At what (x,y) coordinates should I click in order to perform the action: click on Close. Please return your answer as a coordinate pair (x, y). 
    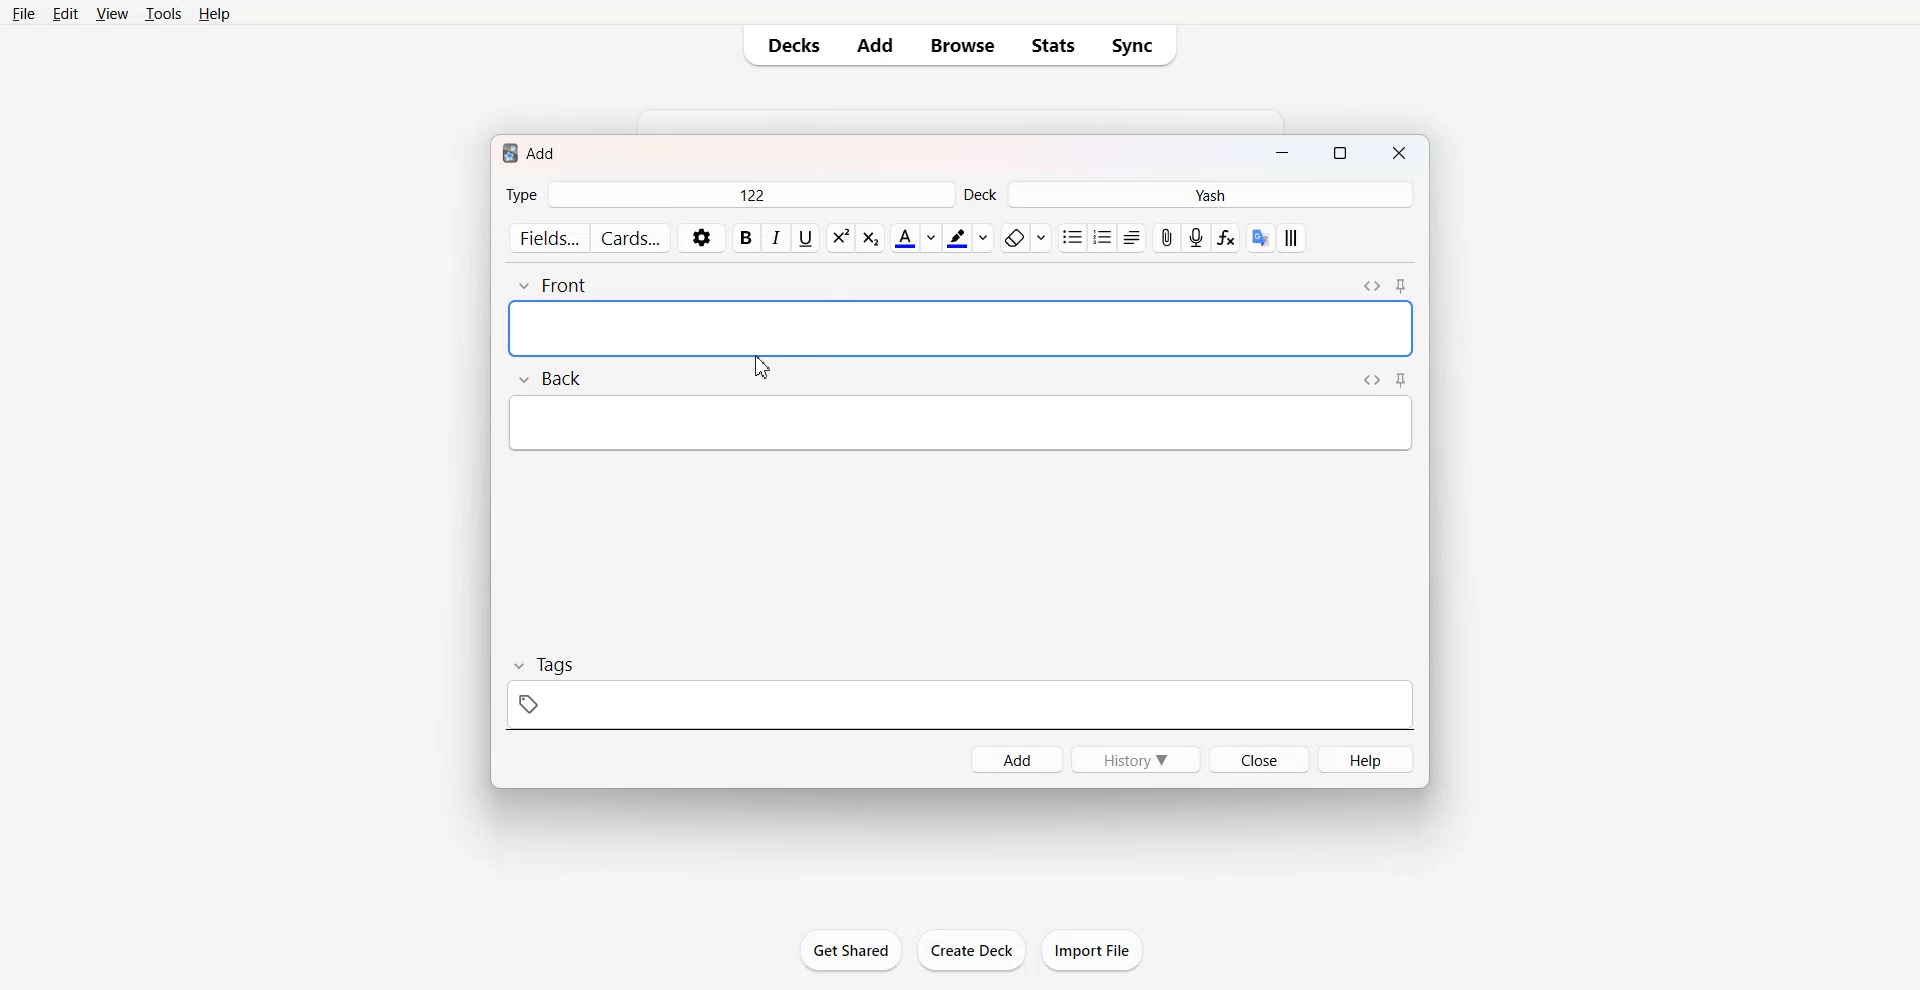
    Looking at the image, I should click on (1402, 155).